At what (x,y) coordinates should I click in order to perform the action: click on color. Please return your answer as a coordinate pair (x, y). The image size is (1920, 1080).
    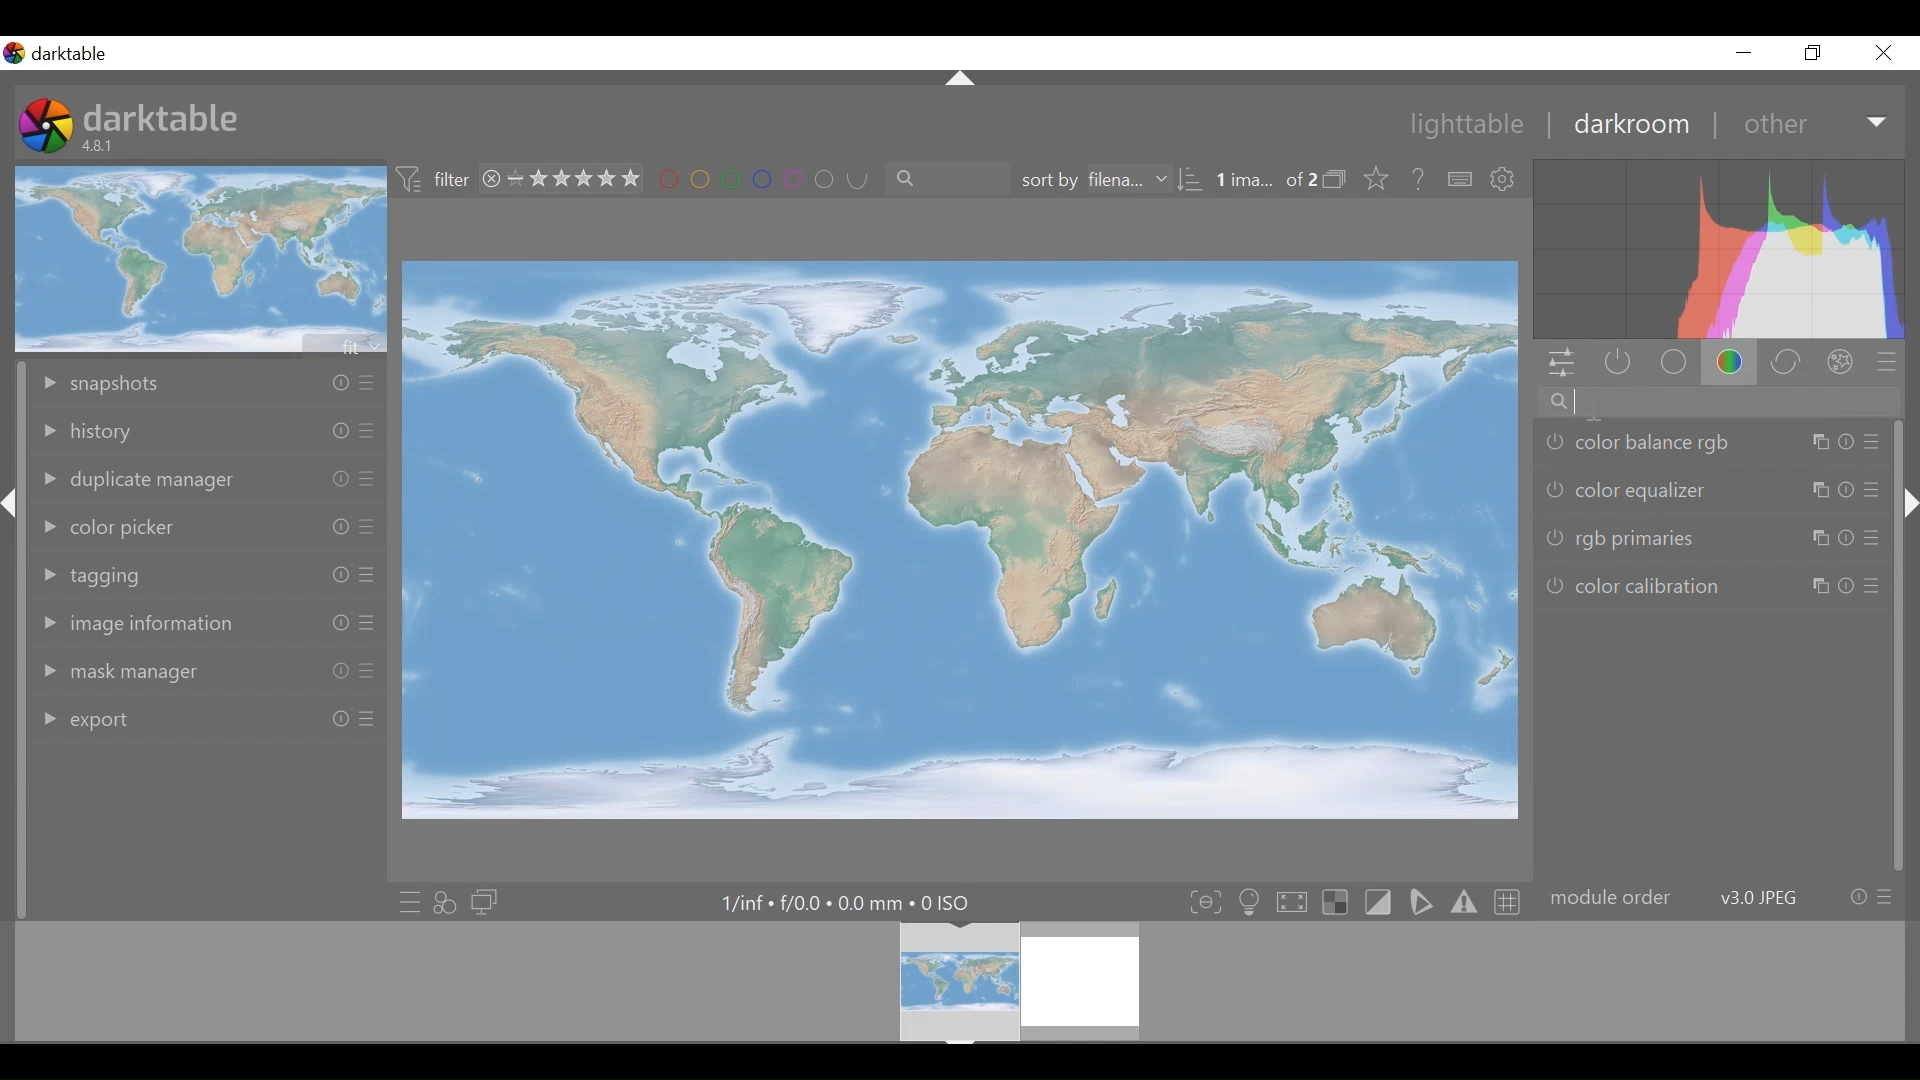
    Looking at the image, I should click on (1730, 363).